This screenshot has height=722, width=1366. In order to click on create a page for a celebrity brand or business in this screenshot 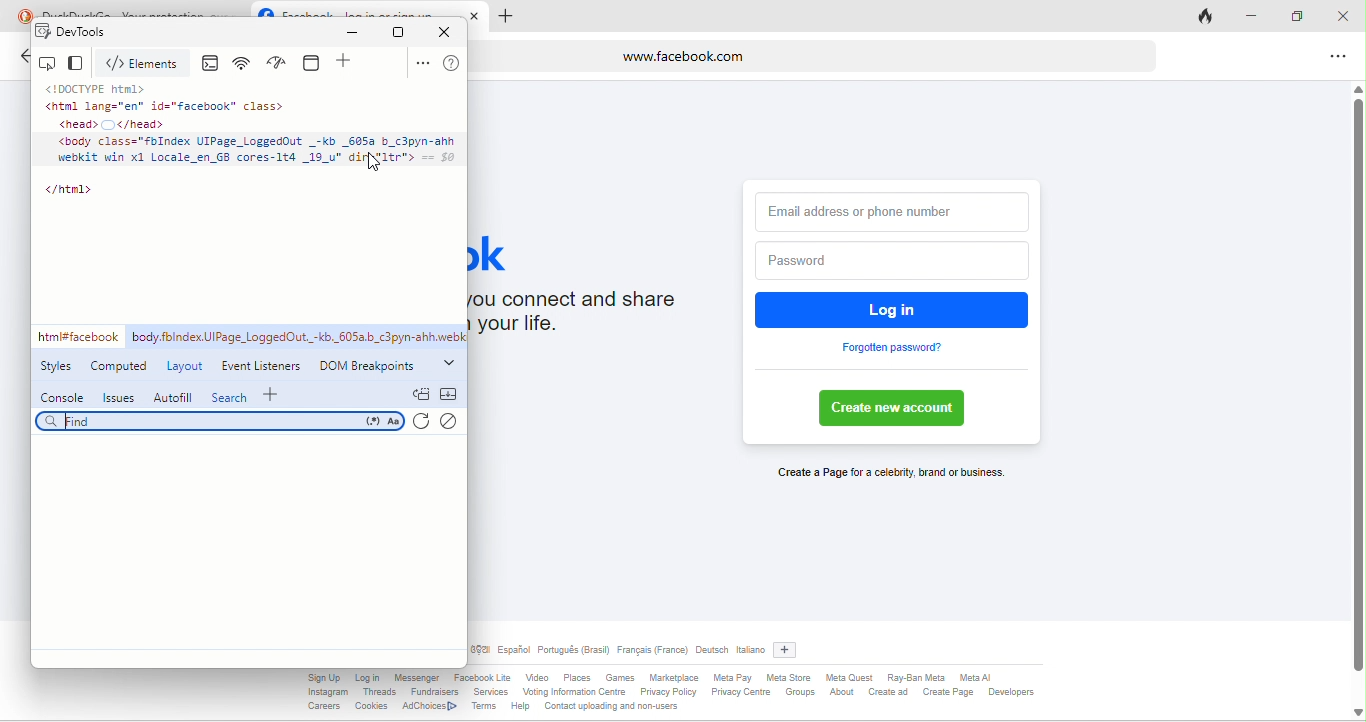, I will do `click(887, 474)`.